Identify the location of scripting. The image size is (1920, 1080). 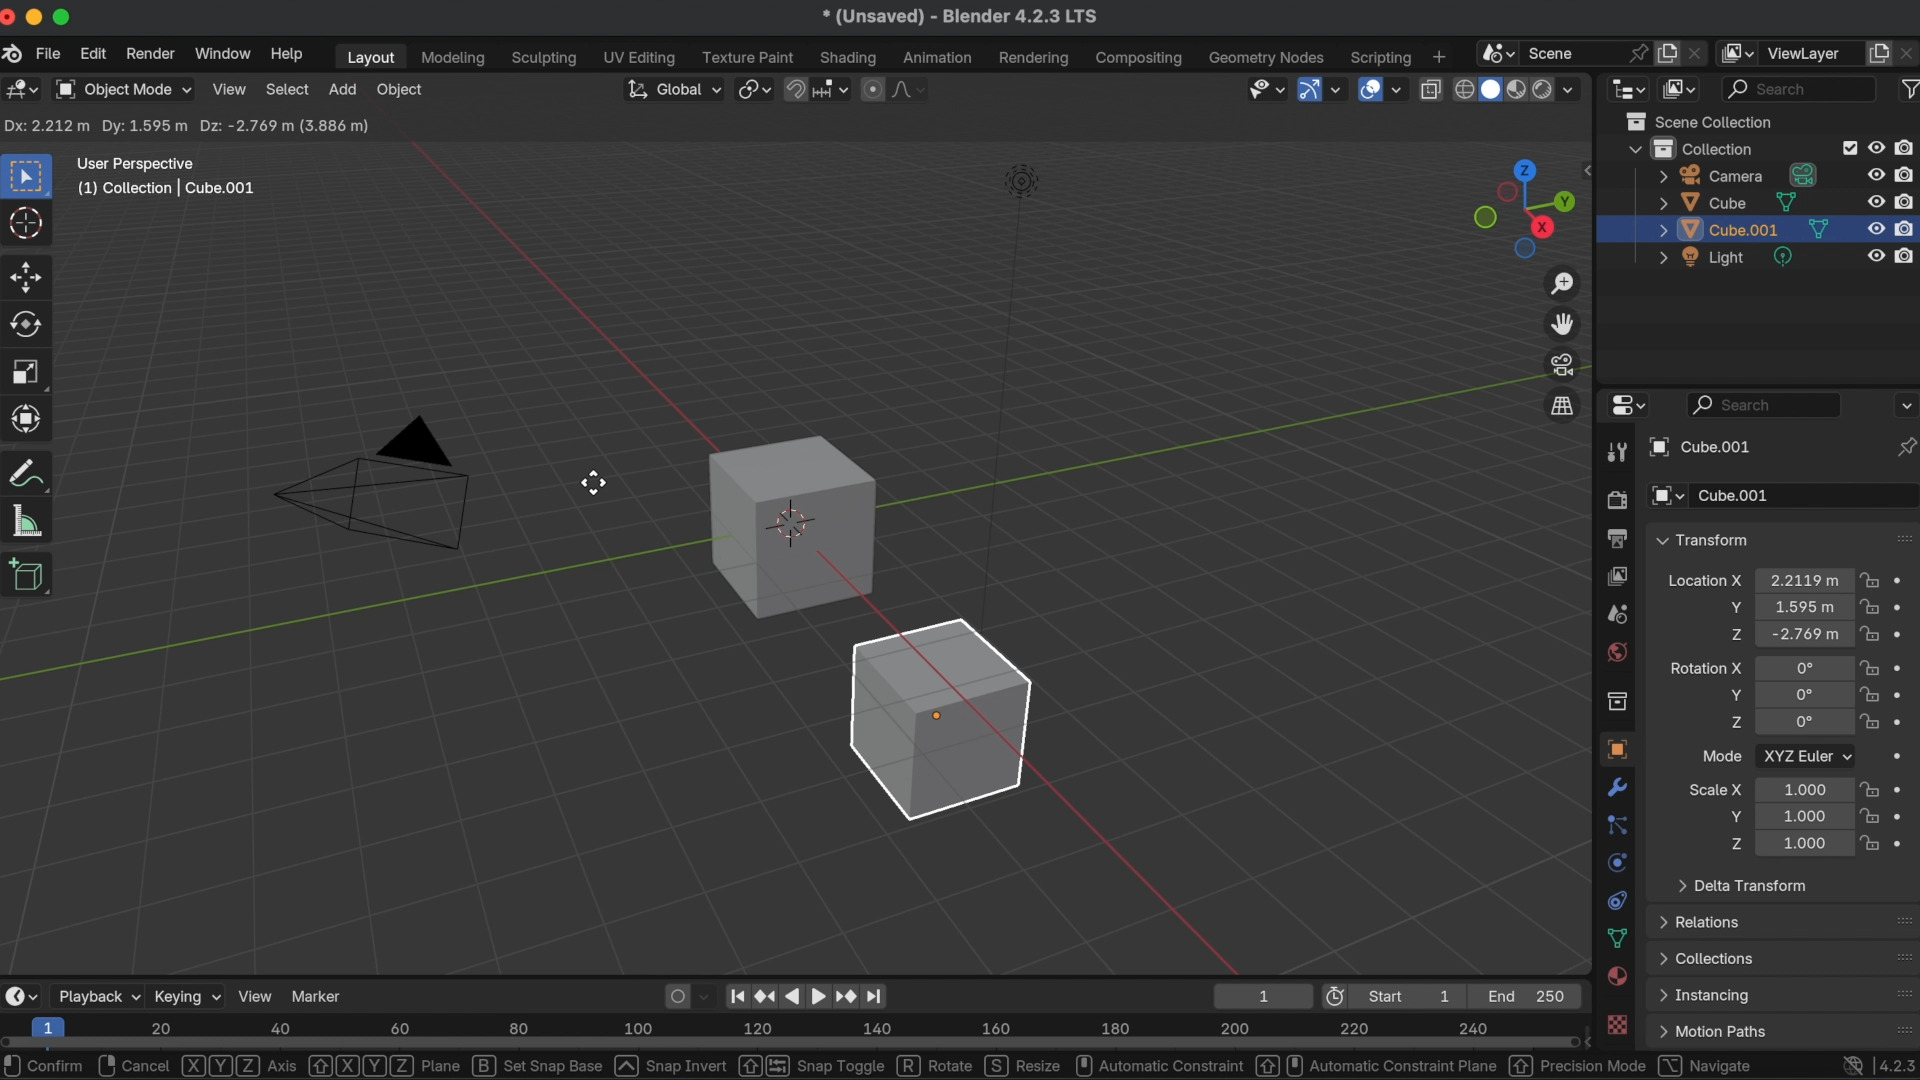
(1378, 57).